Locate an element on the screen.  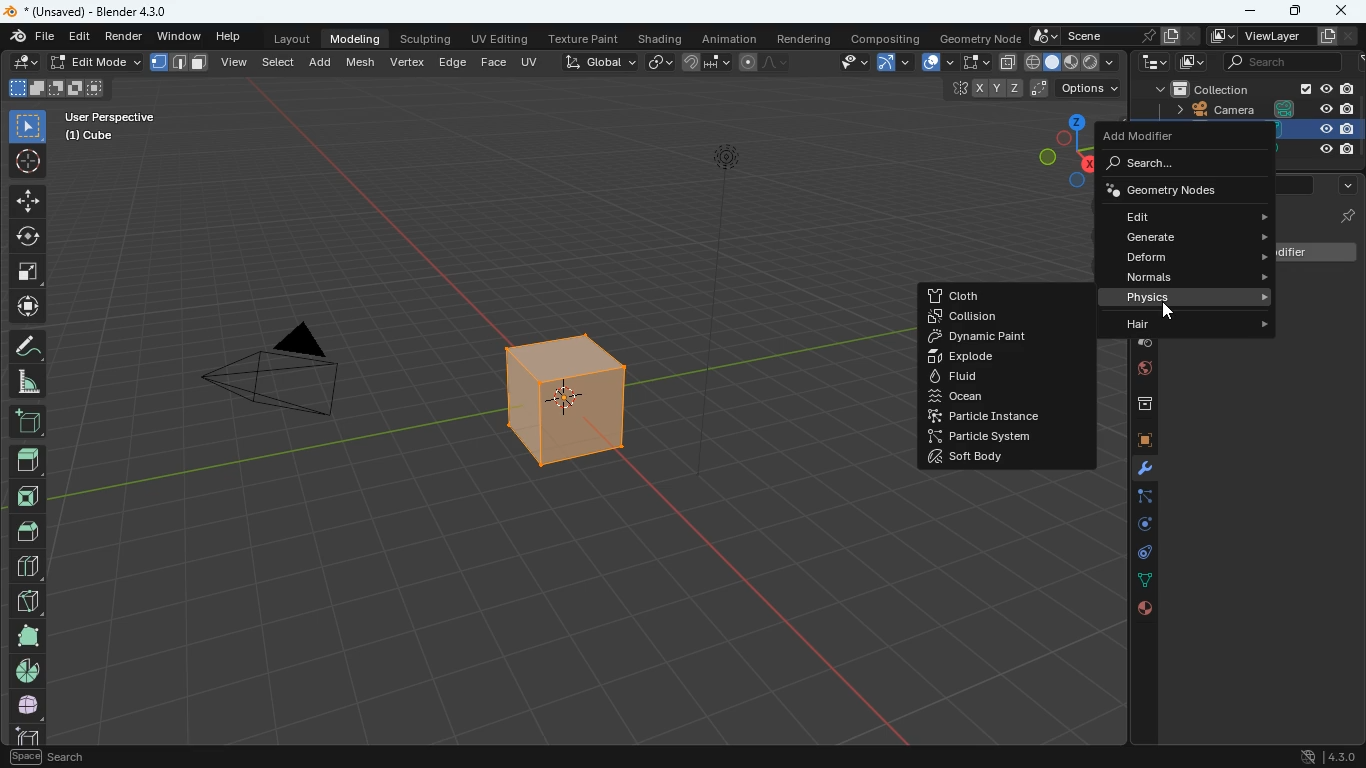
top is located at coordinates (29, 529).